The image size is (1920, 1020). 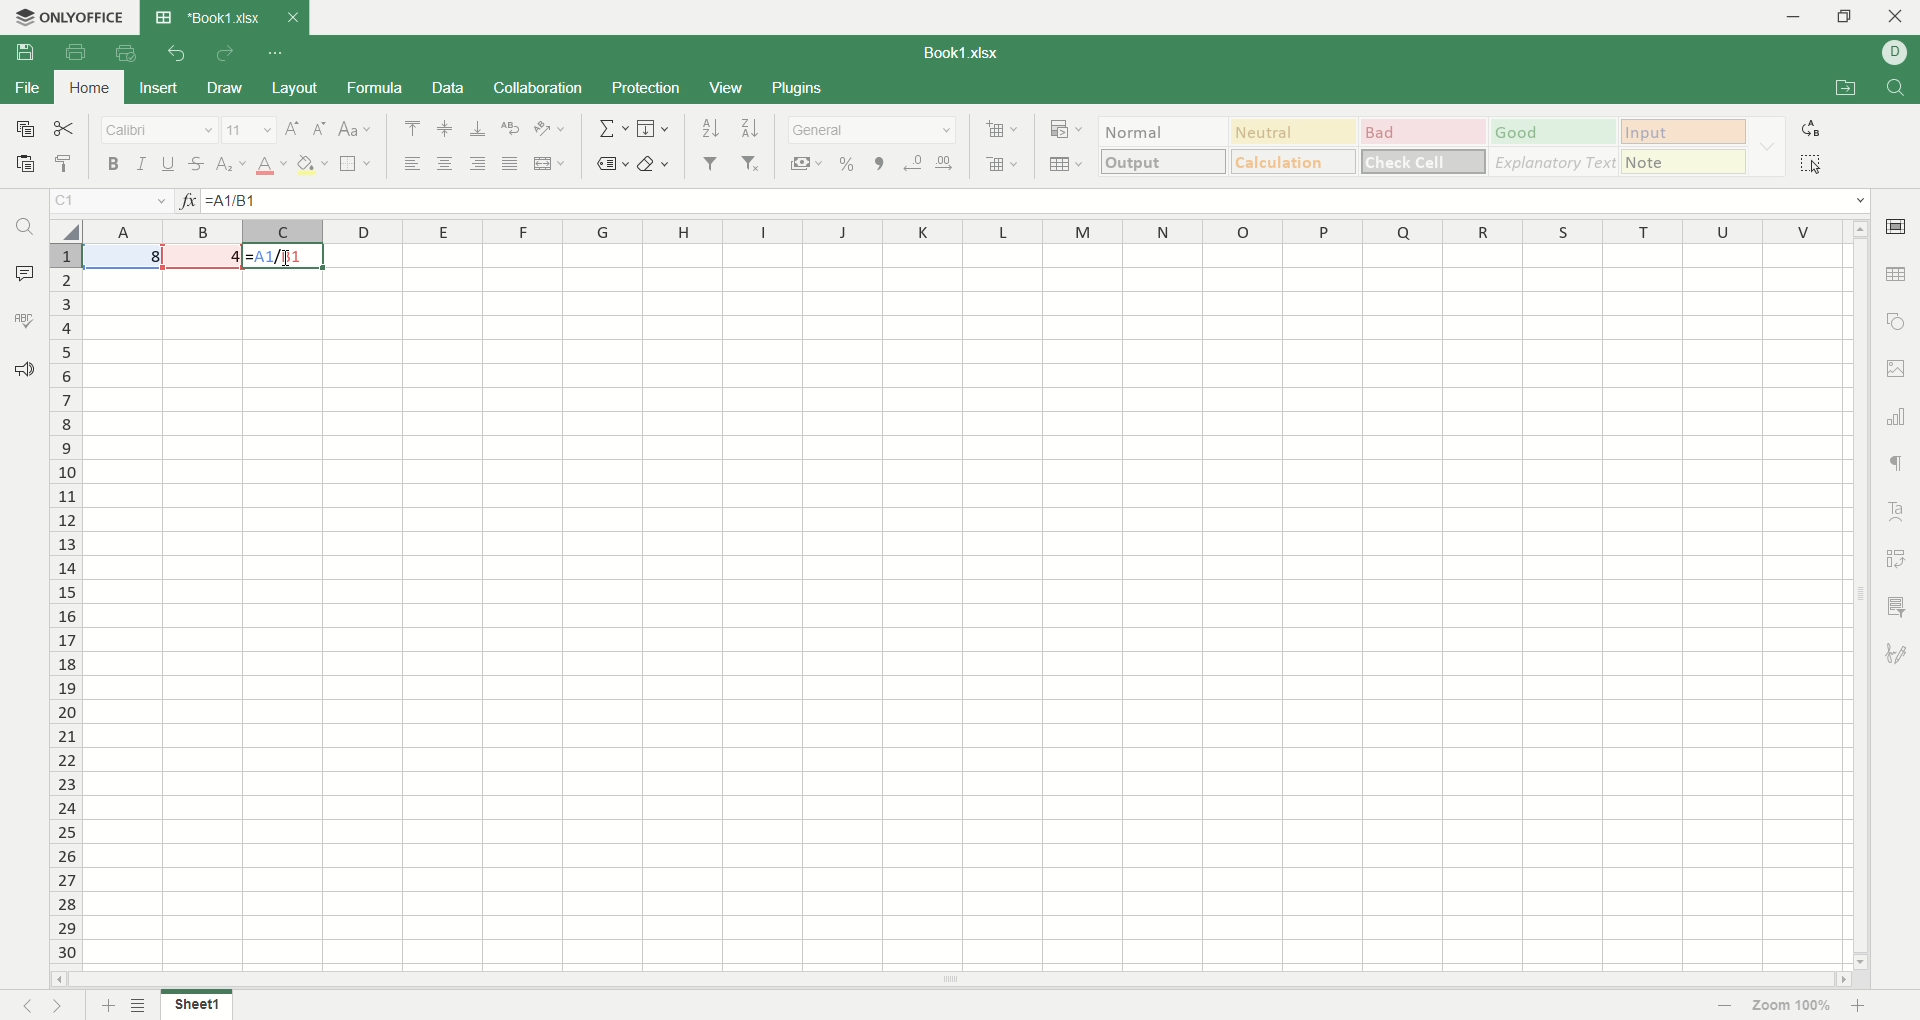 What do you see at coordinates (188, 201) in the screenshot?
I see `insert function` at bounding box center [188, 201].